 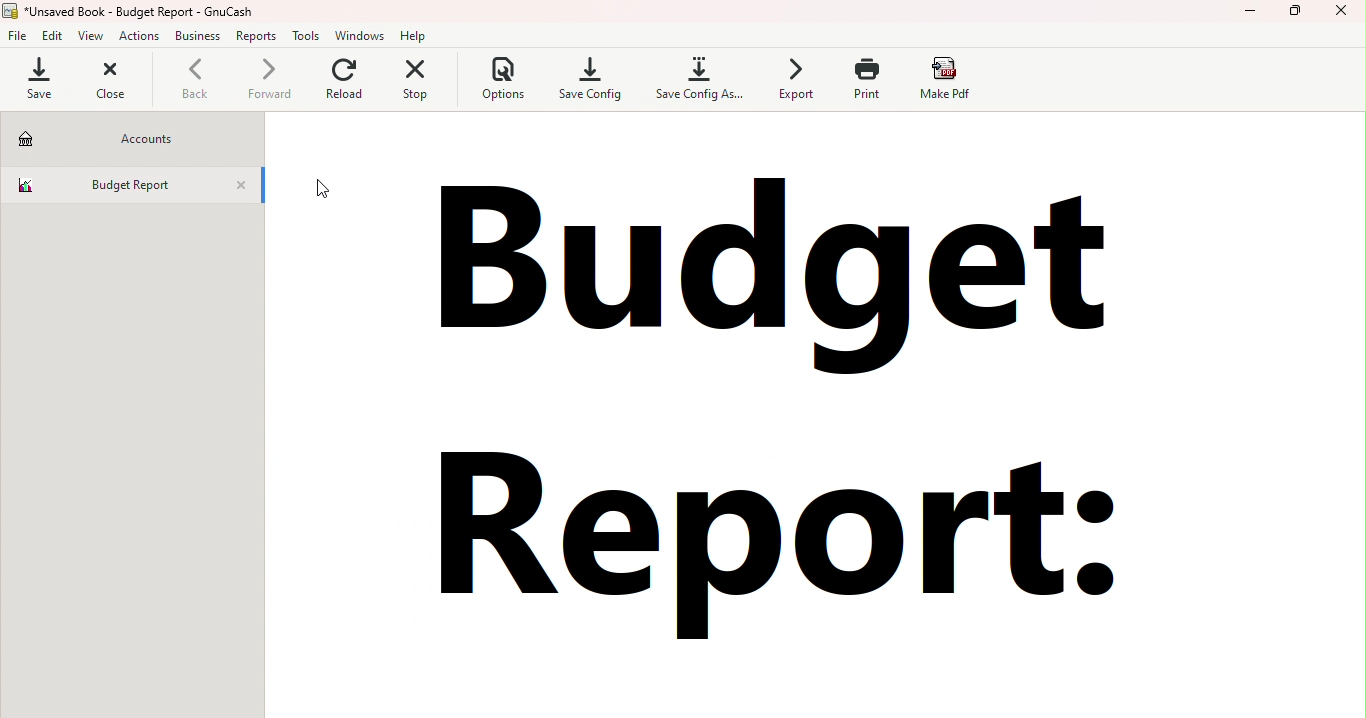 What do you see at coordinates (592, 77) in the screenshot?
I see `Save config` at bounding box center [592, 77].